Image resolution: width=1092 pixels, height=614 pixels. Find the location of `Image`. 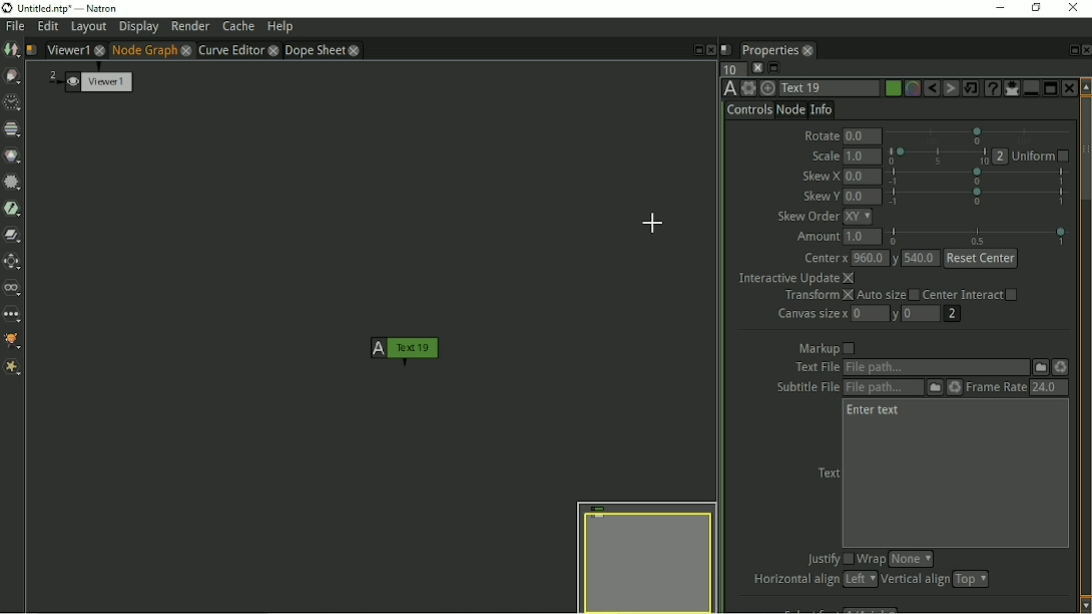

Image is located at coordinates (11, 50).